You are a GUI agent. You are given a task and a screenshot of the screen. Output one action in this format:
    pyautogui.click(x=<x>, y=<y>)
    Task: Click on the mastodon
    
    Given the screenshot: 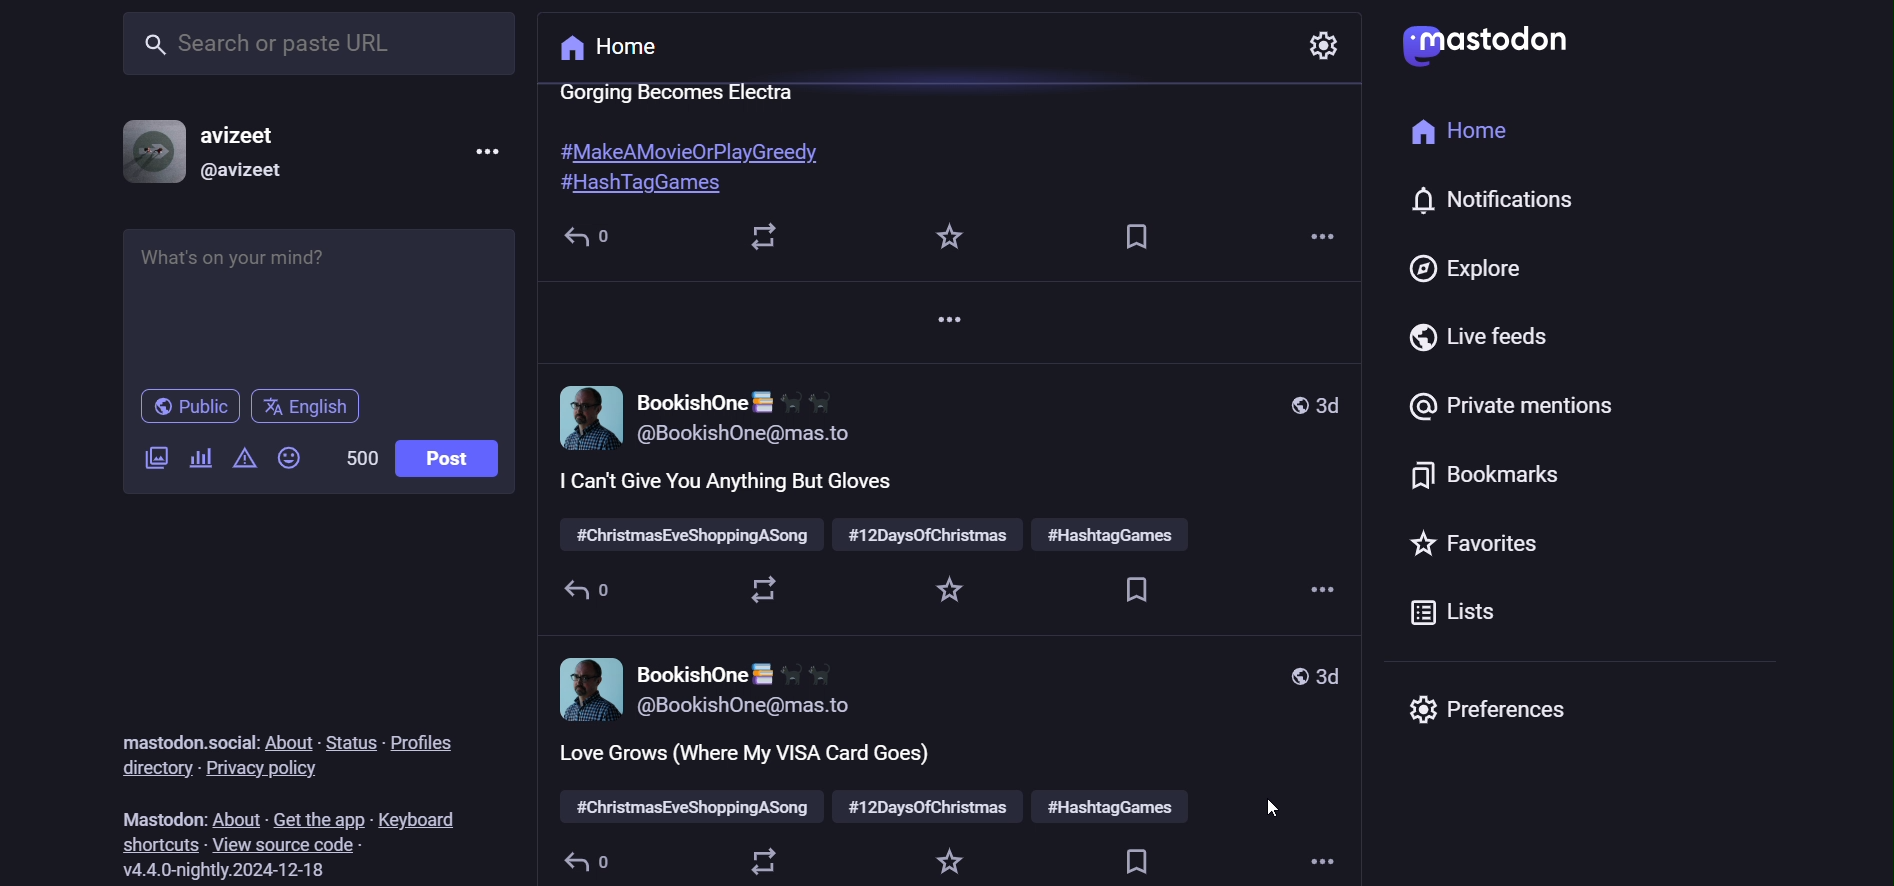 What is the action you would take?
    pyautogui.click(x=163, y=818)
    